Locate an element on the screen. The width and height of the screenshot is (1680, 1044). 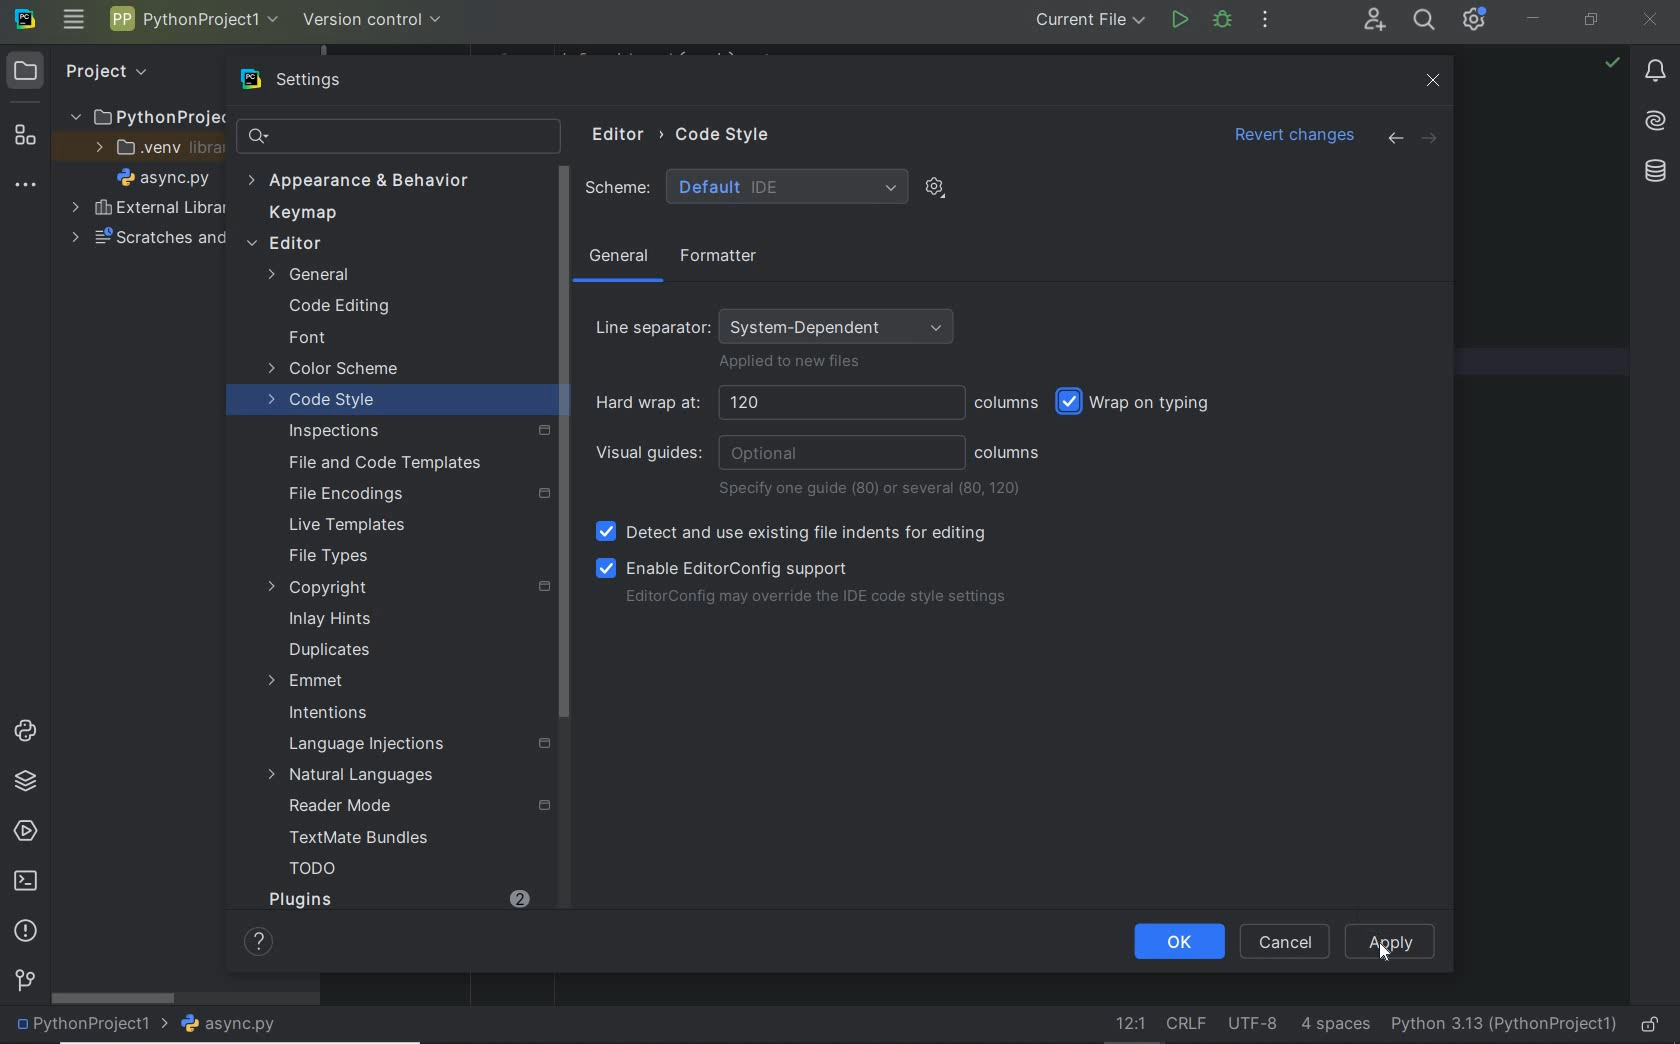
close is located at coordinates (1434, 79).